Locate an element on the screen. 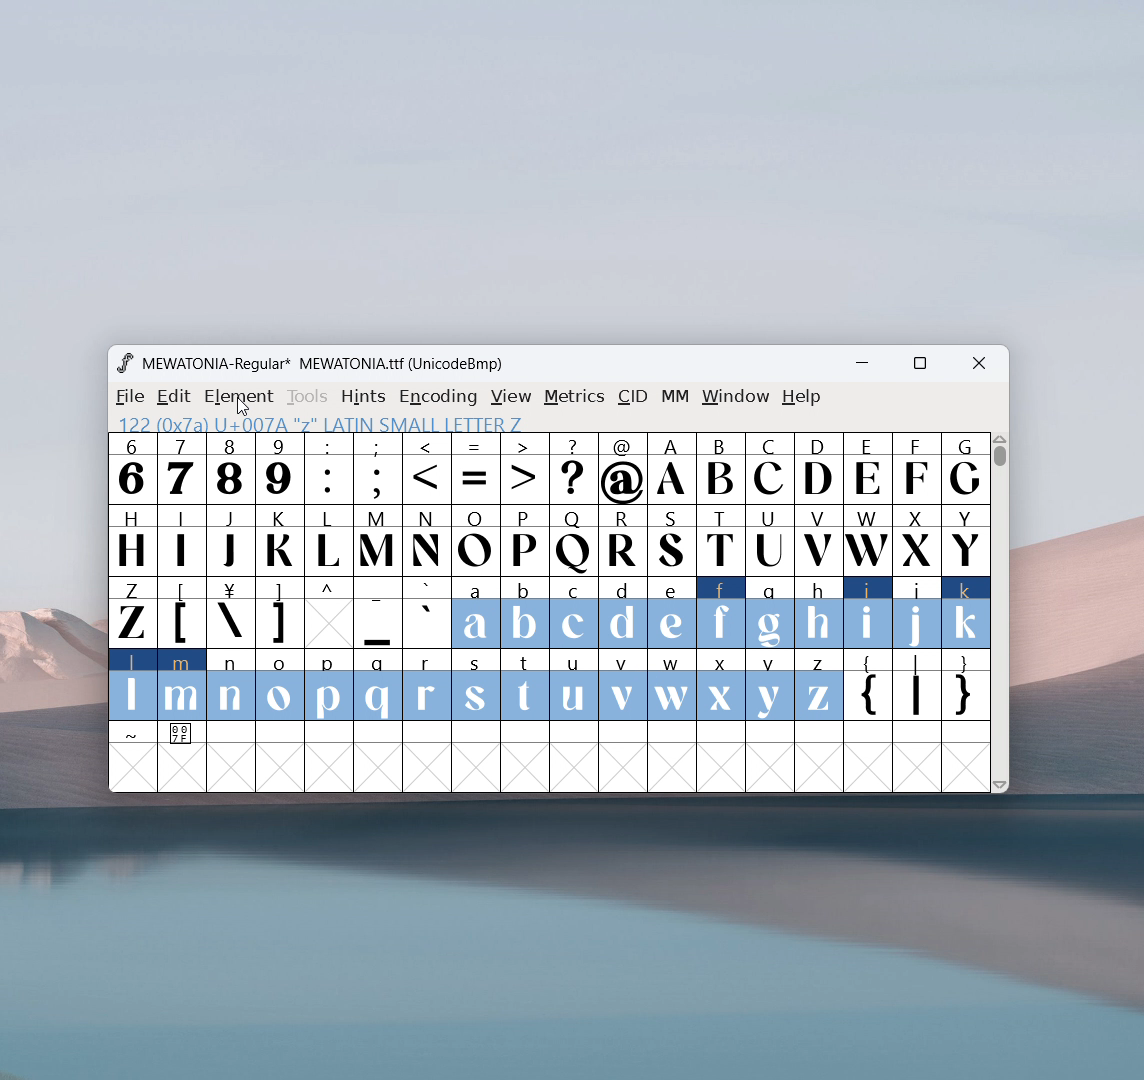  close is located at coordinates (979, 364).